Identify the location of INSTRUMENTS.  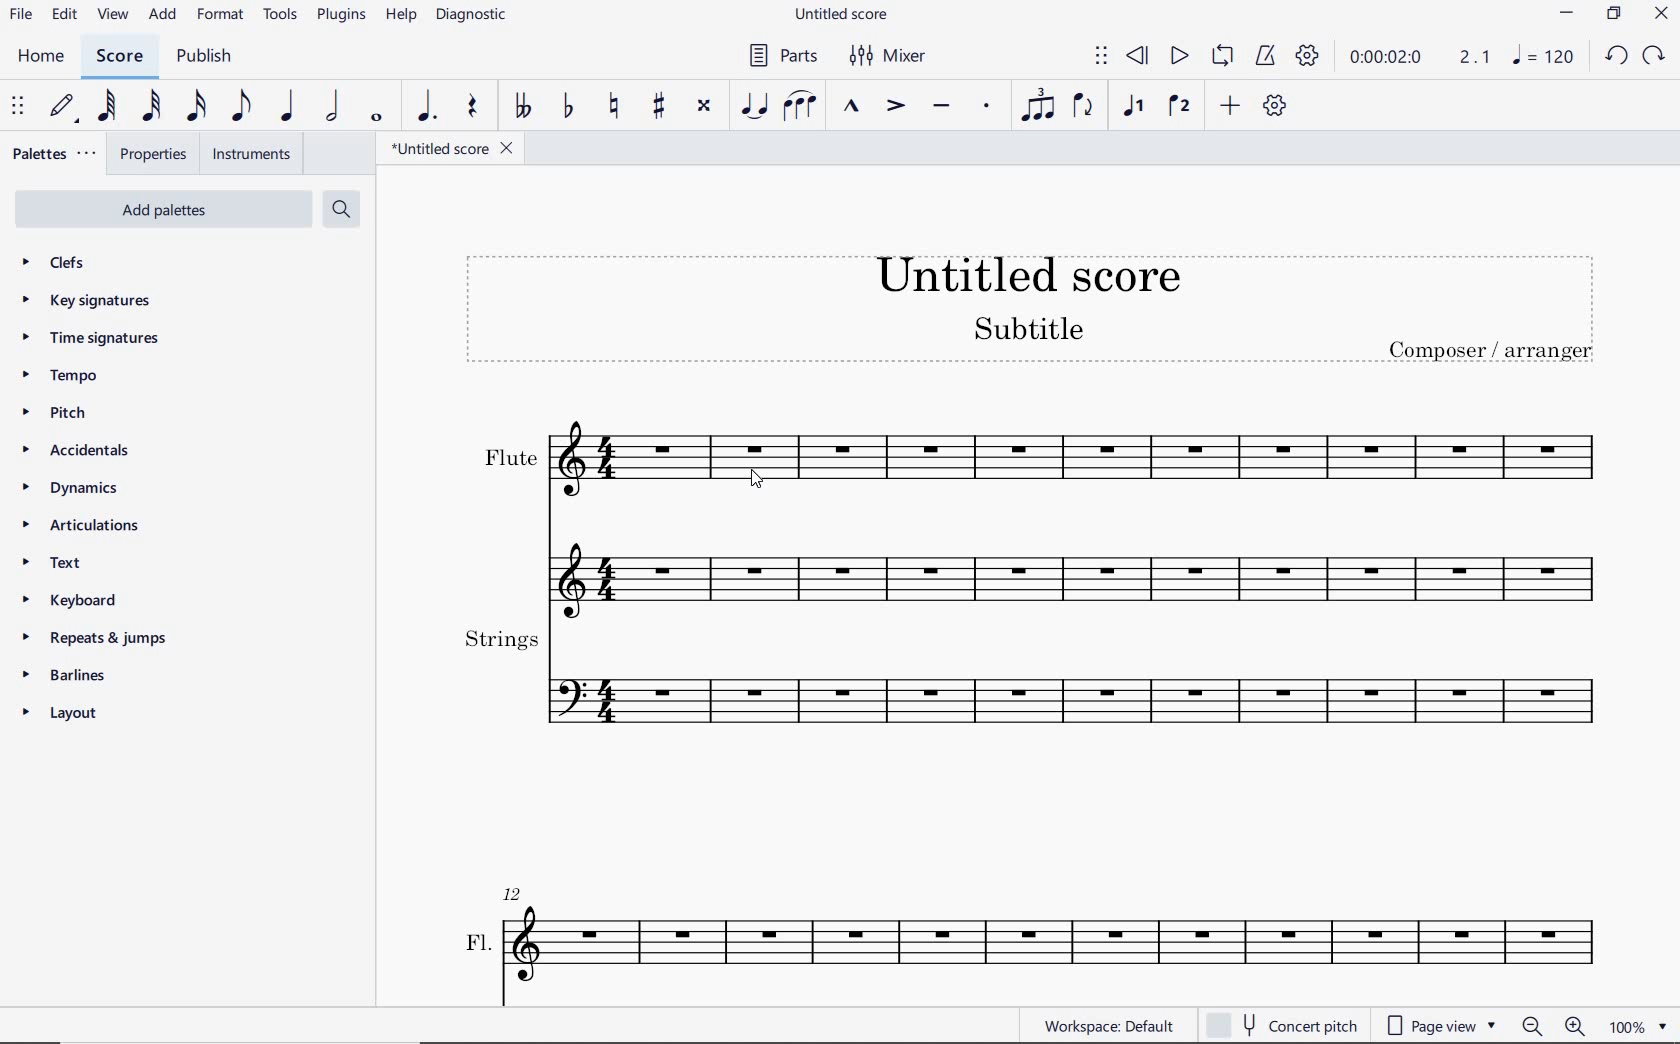
(254, 156).